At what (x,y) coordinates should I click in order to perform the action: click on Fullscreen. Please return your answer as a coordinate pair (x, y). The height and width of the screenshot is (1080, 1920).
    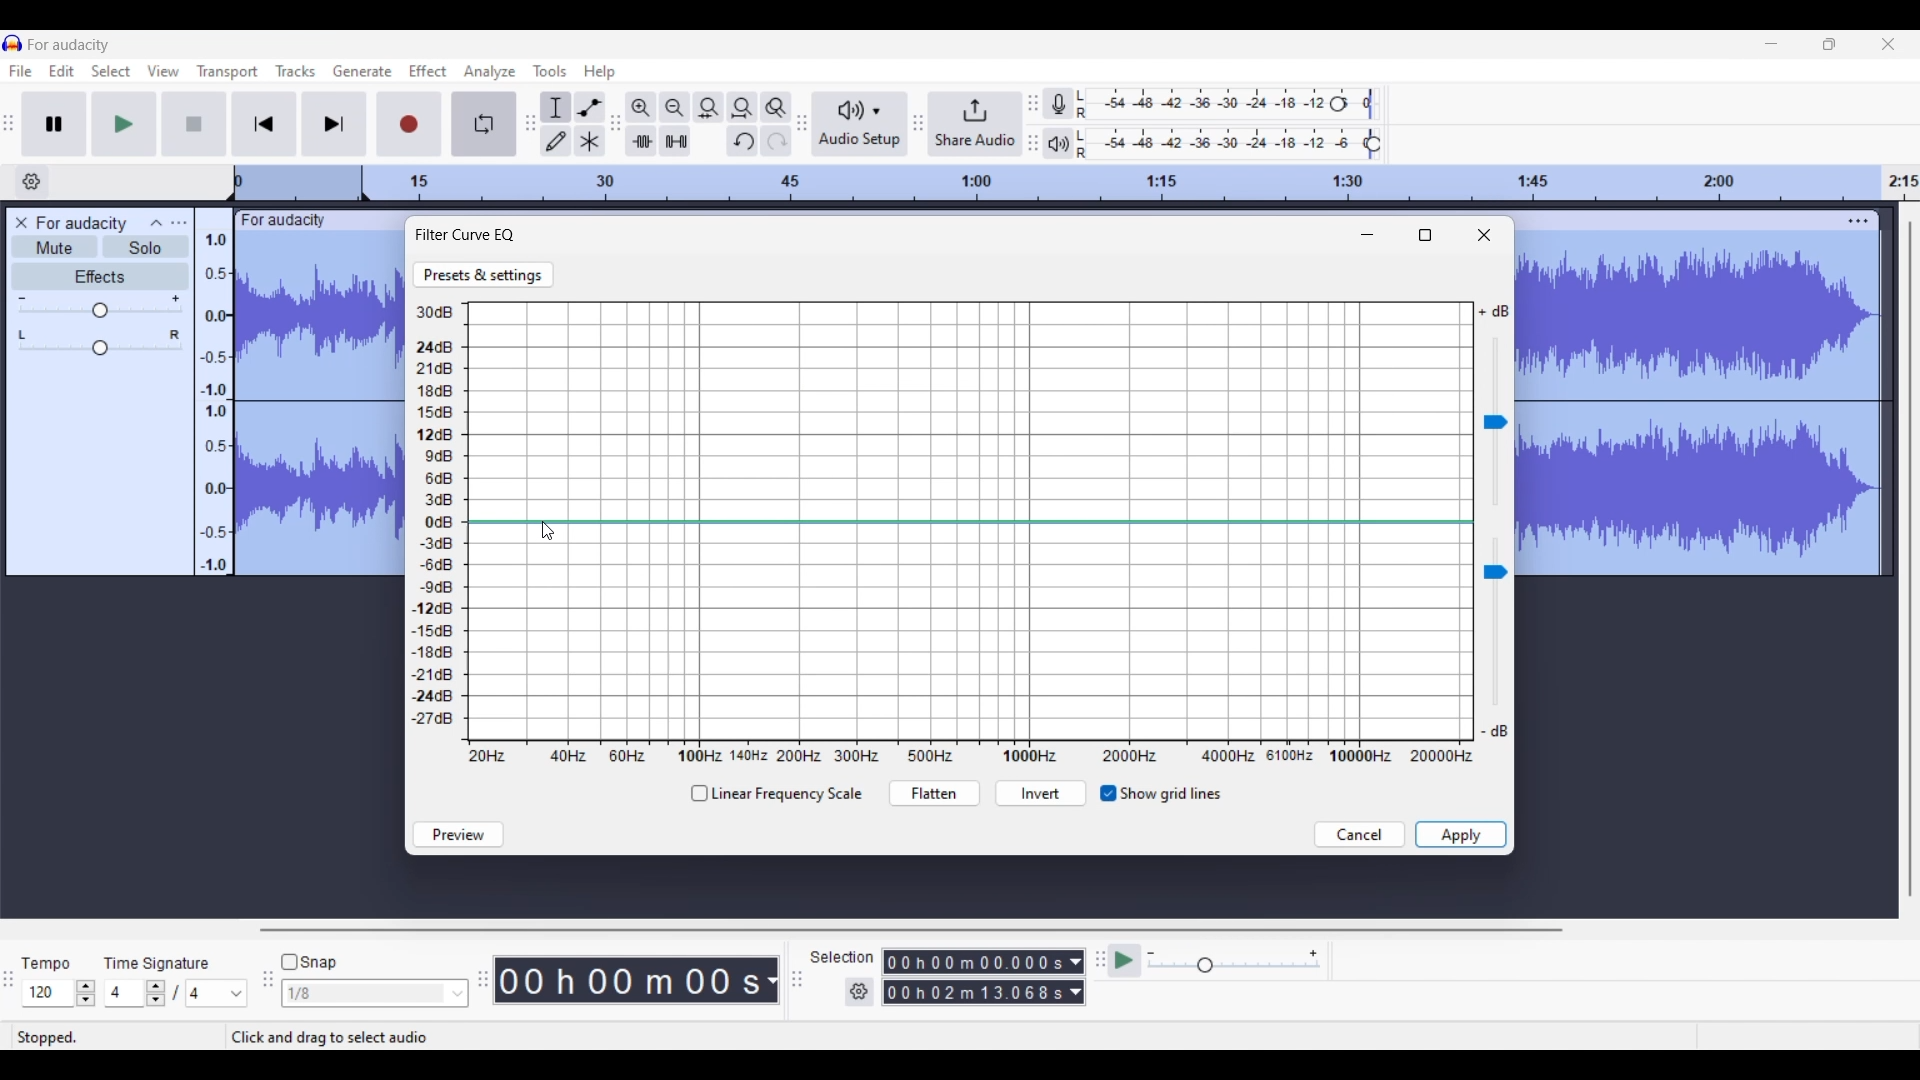
    Looking at the image, I should click on (1425, 235).